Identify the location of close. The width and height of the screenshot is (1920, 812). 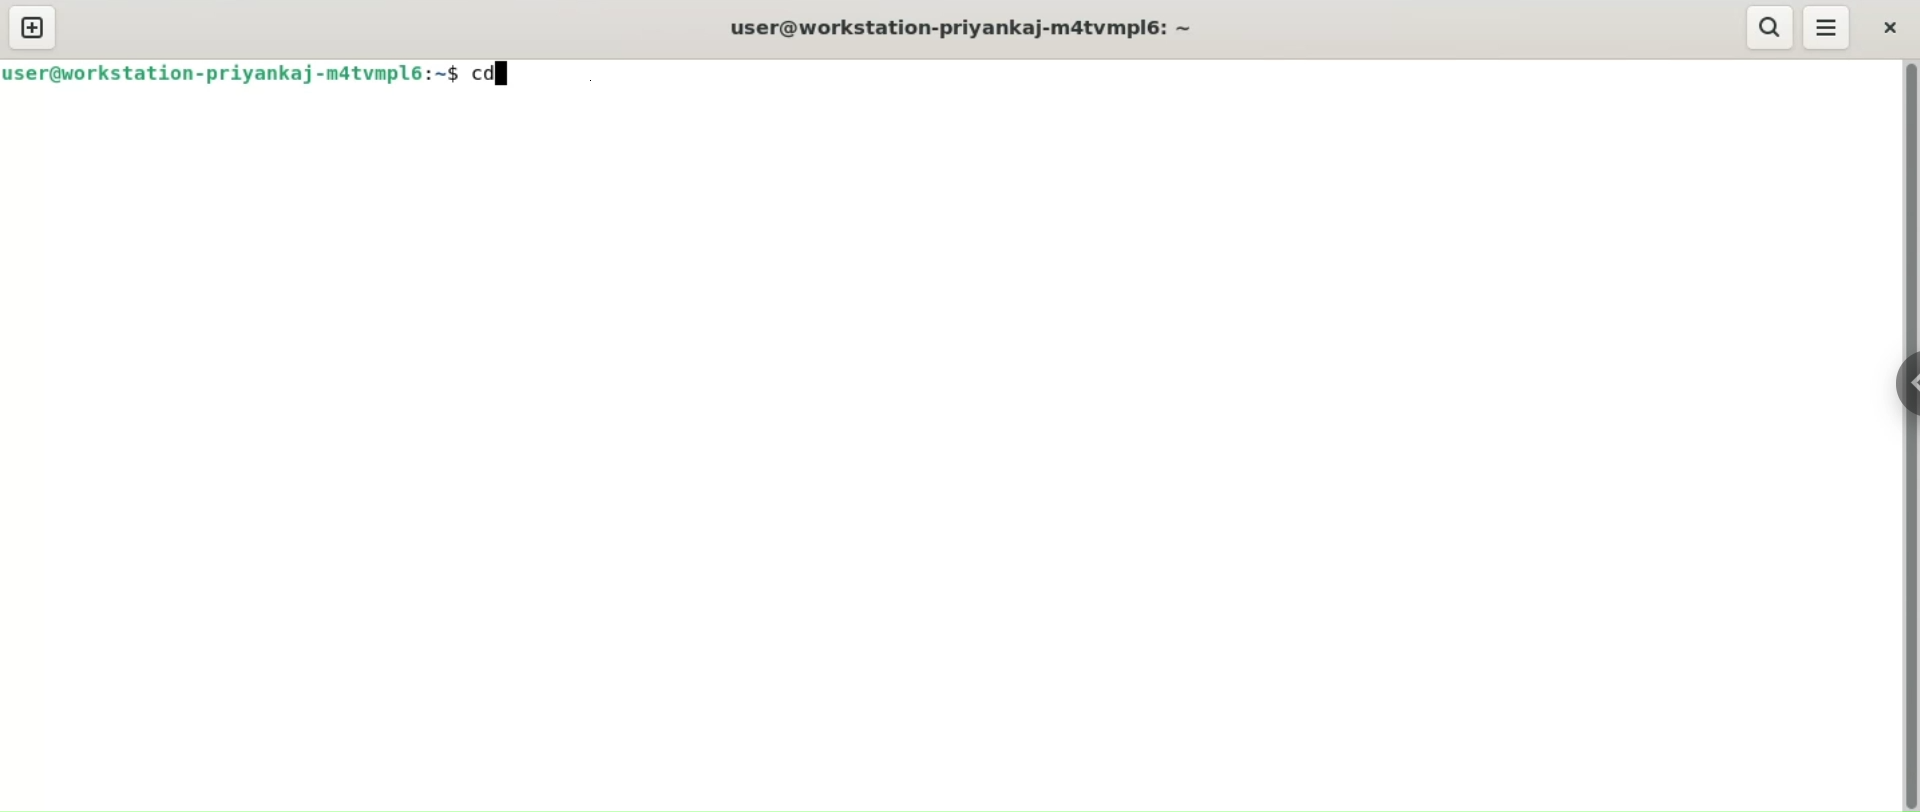
(1887, 26).